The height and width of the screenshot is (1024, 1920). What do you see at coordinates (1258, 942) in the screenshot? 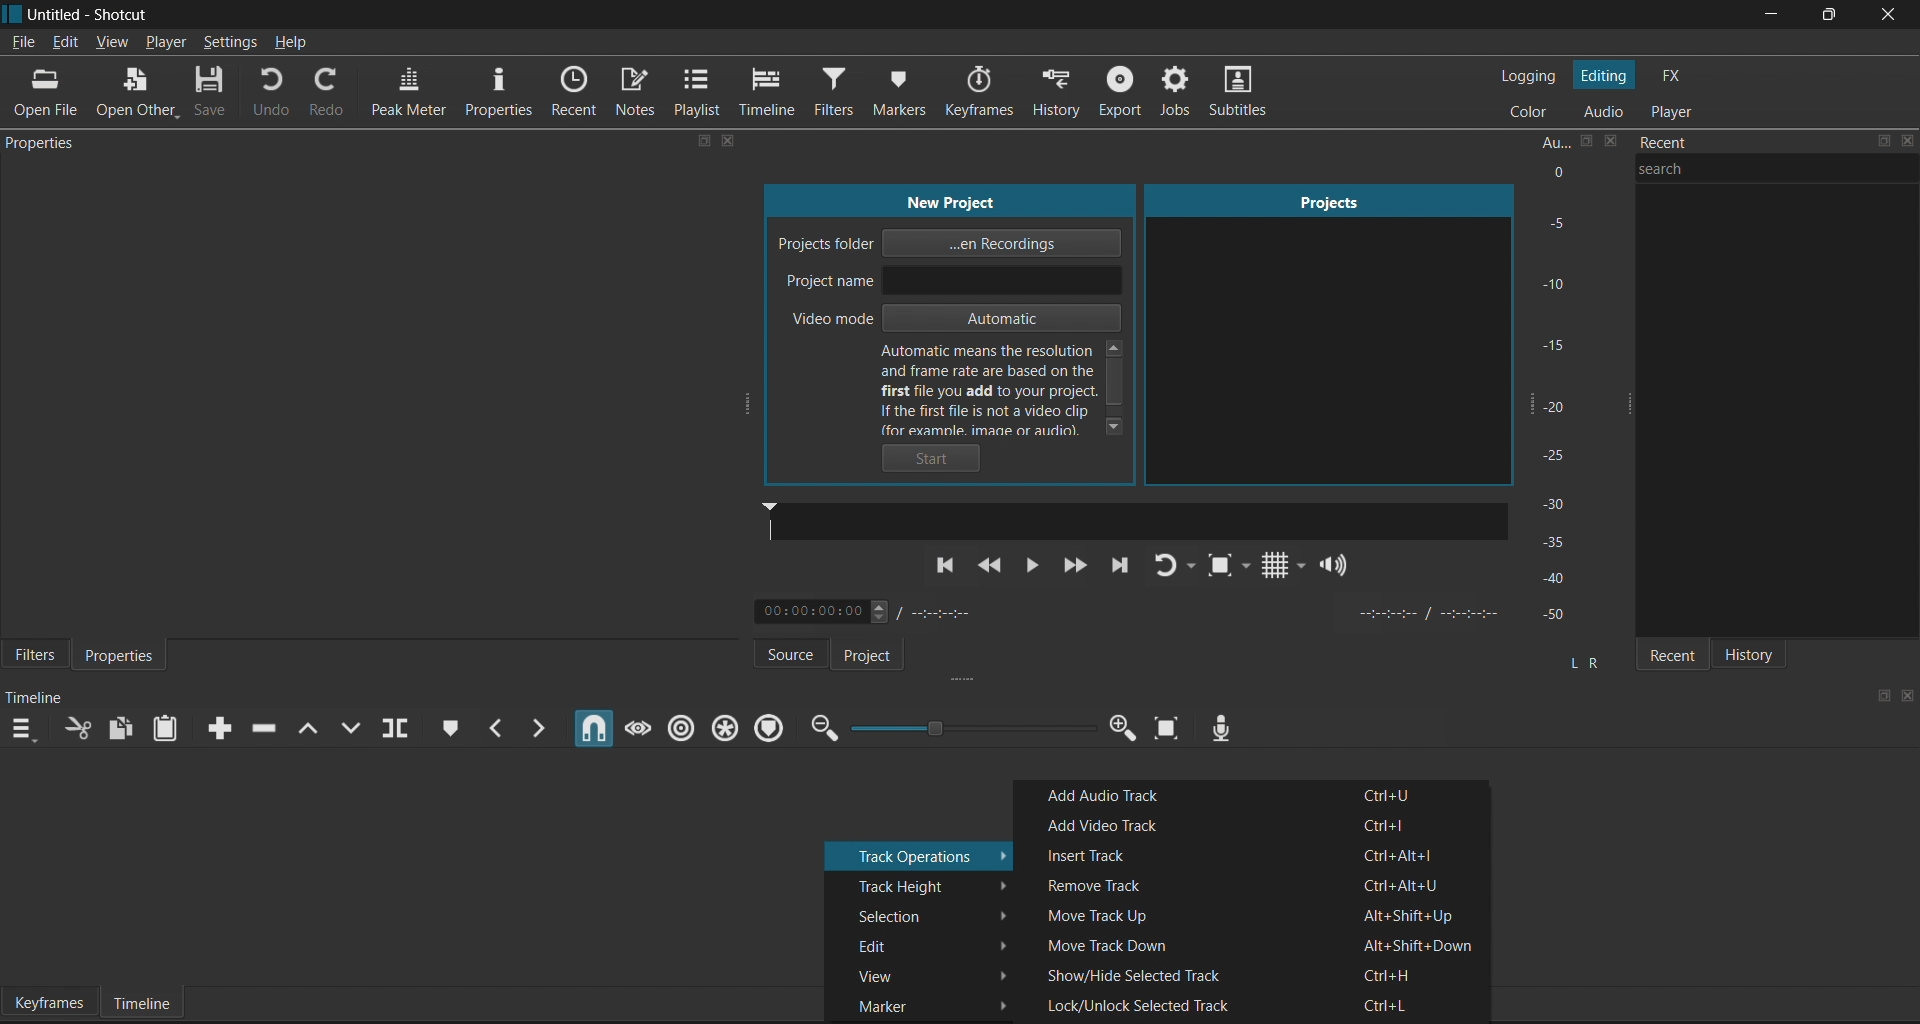
I see `Move Track Down` at bounding box center [1258, 942].